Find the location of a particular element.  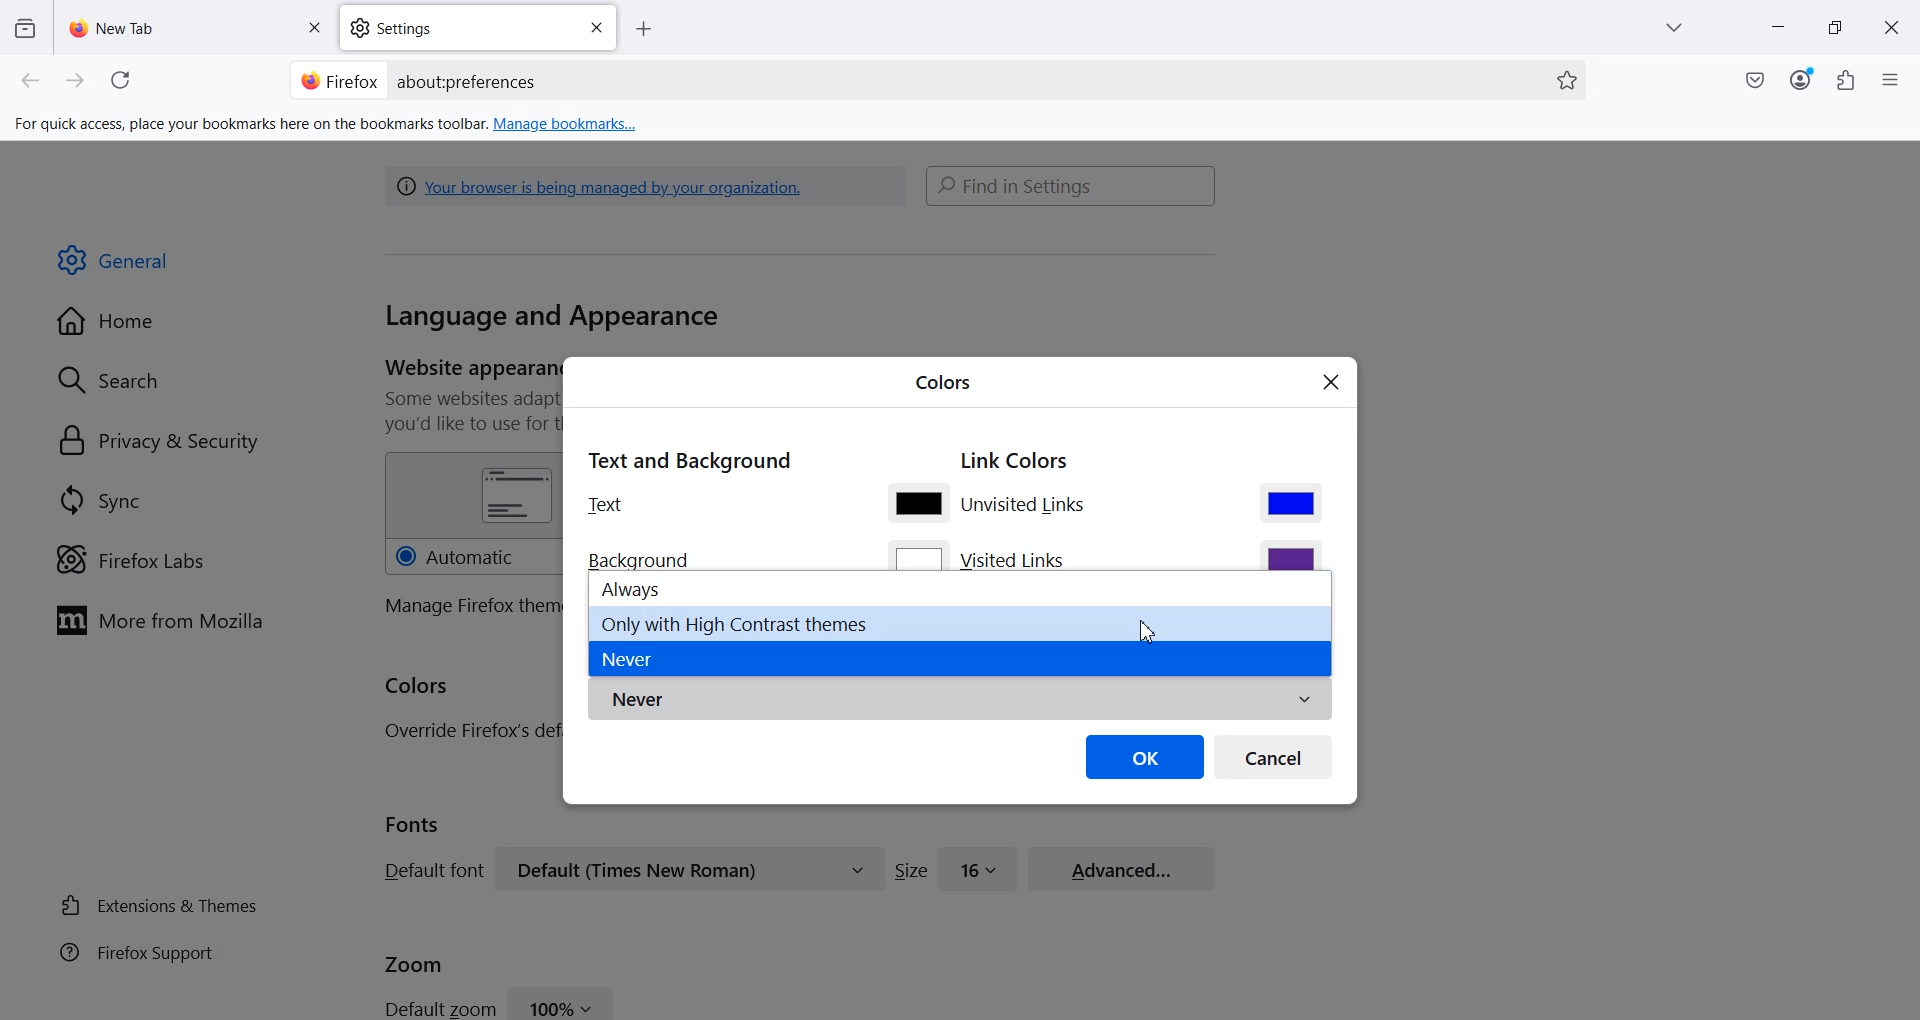

Cancel is located at coordinates (1274, 756).